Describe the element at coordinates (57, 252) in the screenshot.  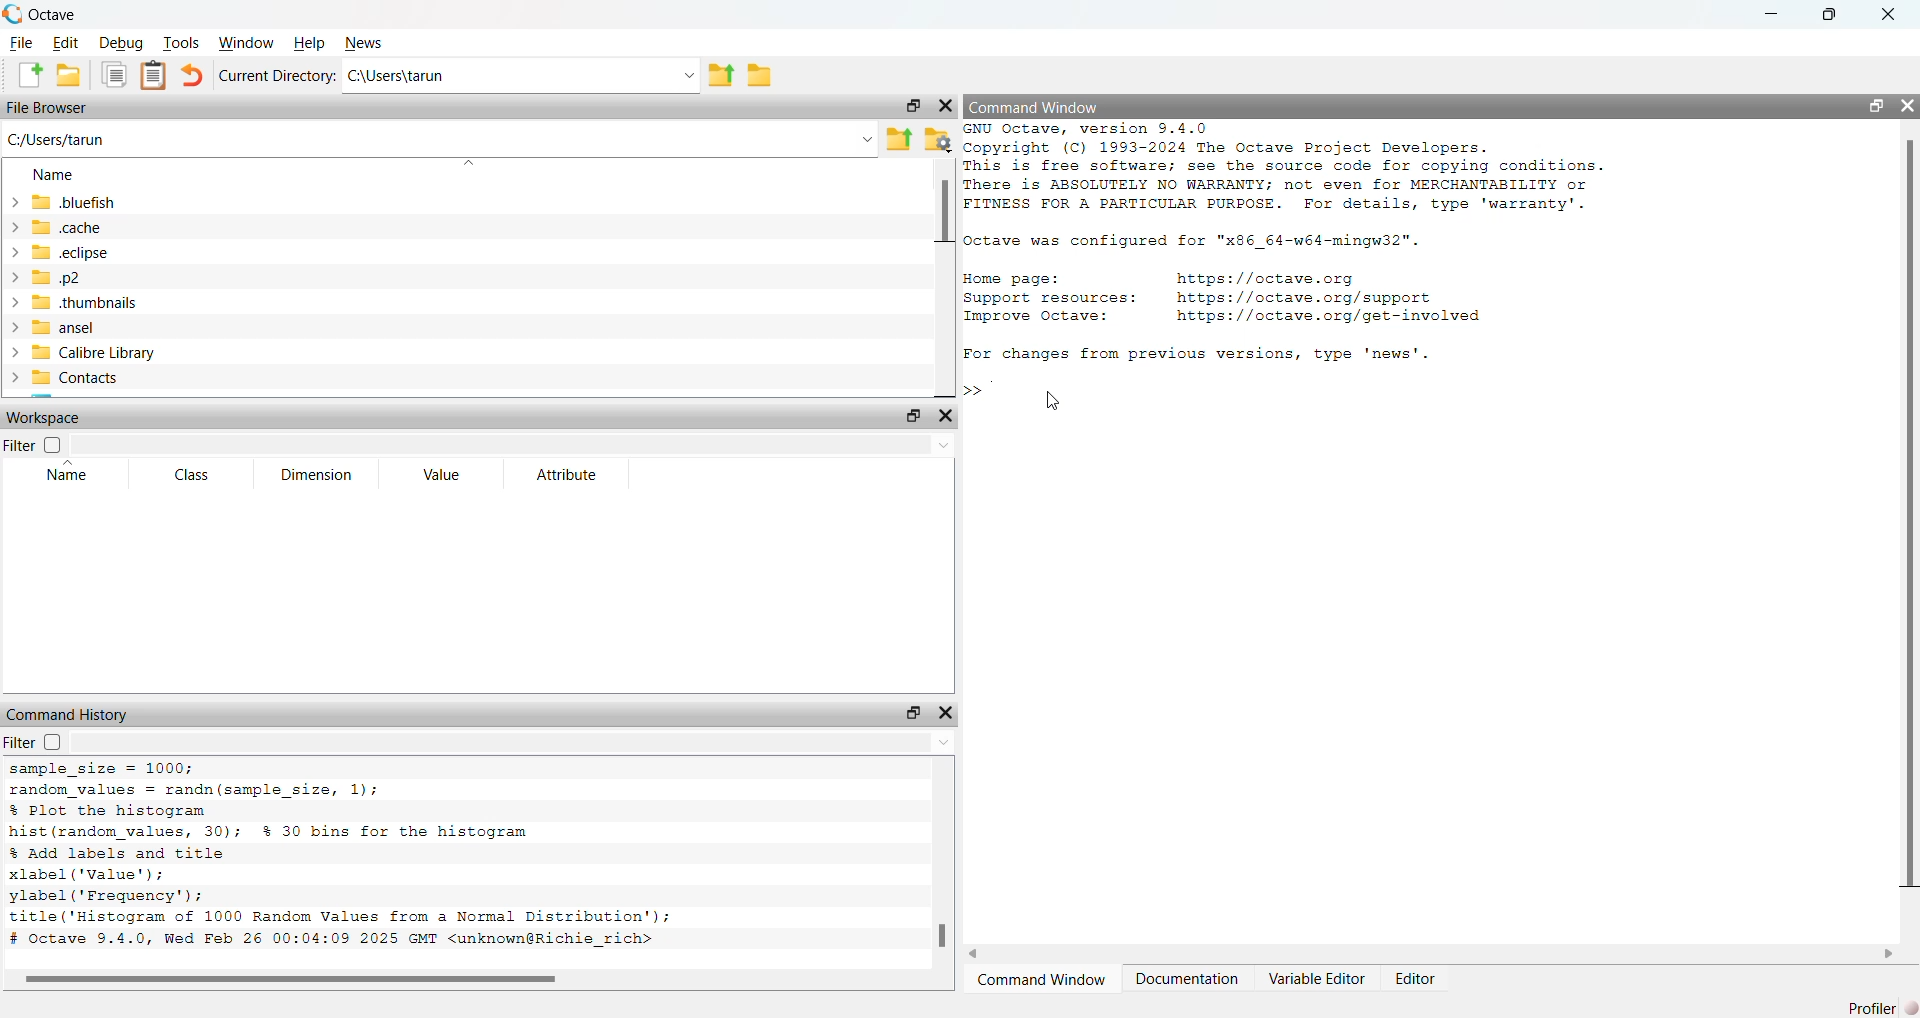
I see `.eclipse` at that location.